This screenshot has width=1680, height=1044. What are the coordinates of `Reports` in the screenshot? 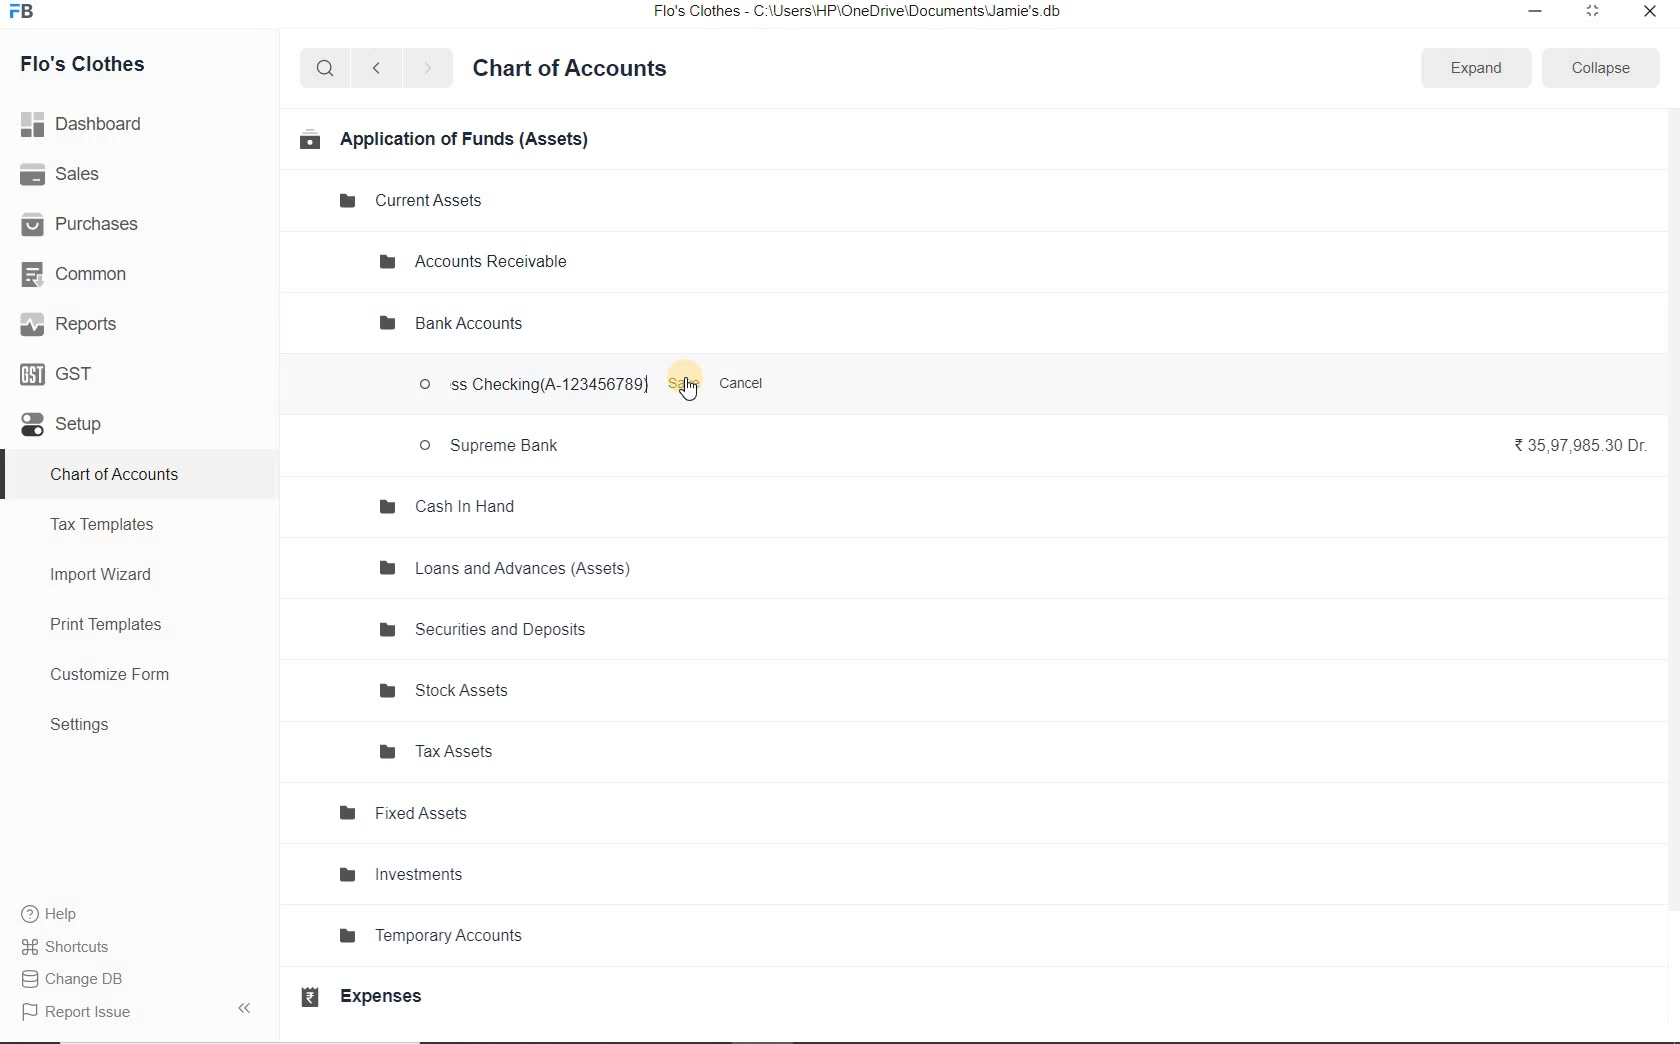 It's located at (70, 325).